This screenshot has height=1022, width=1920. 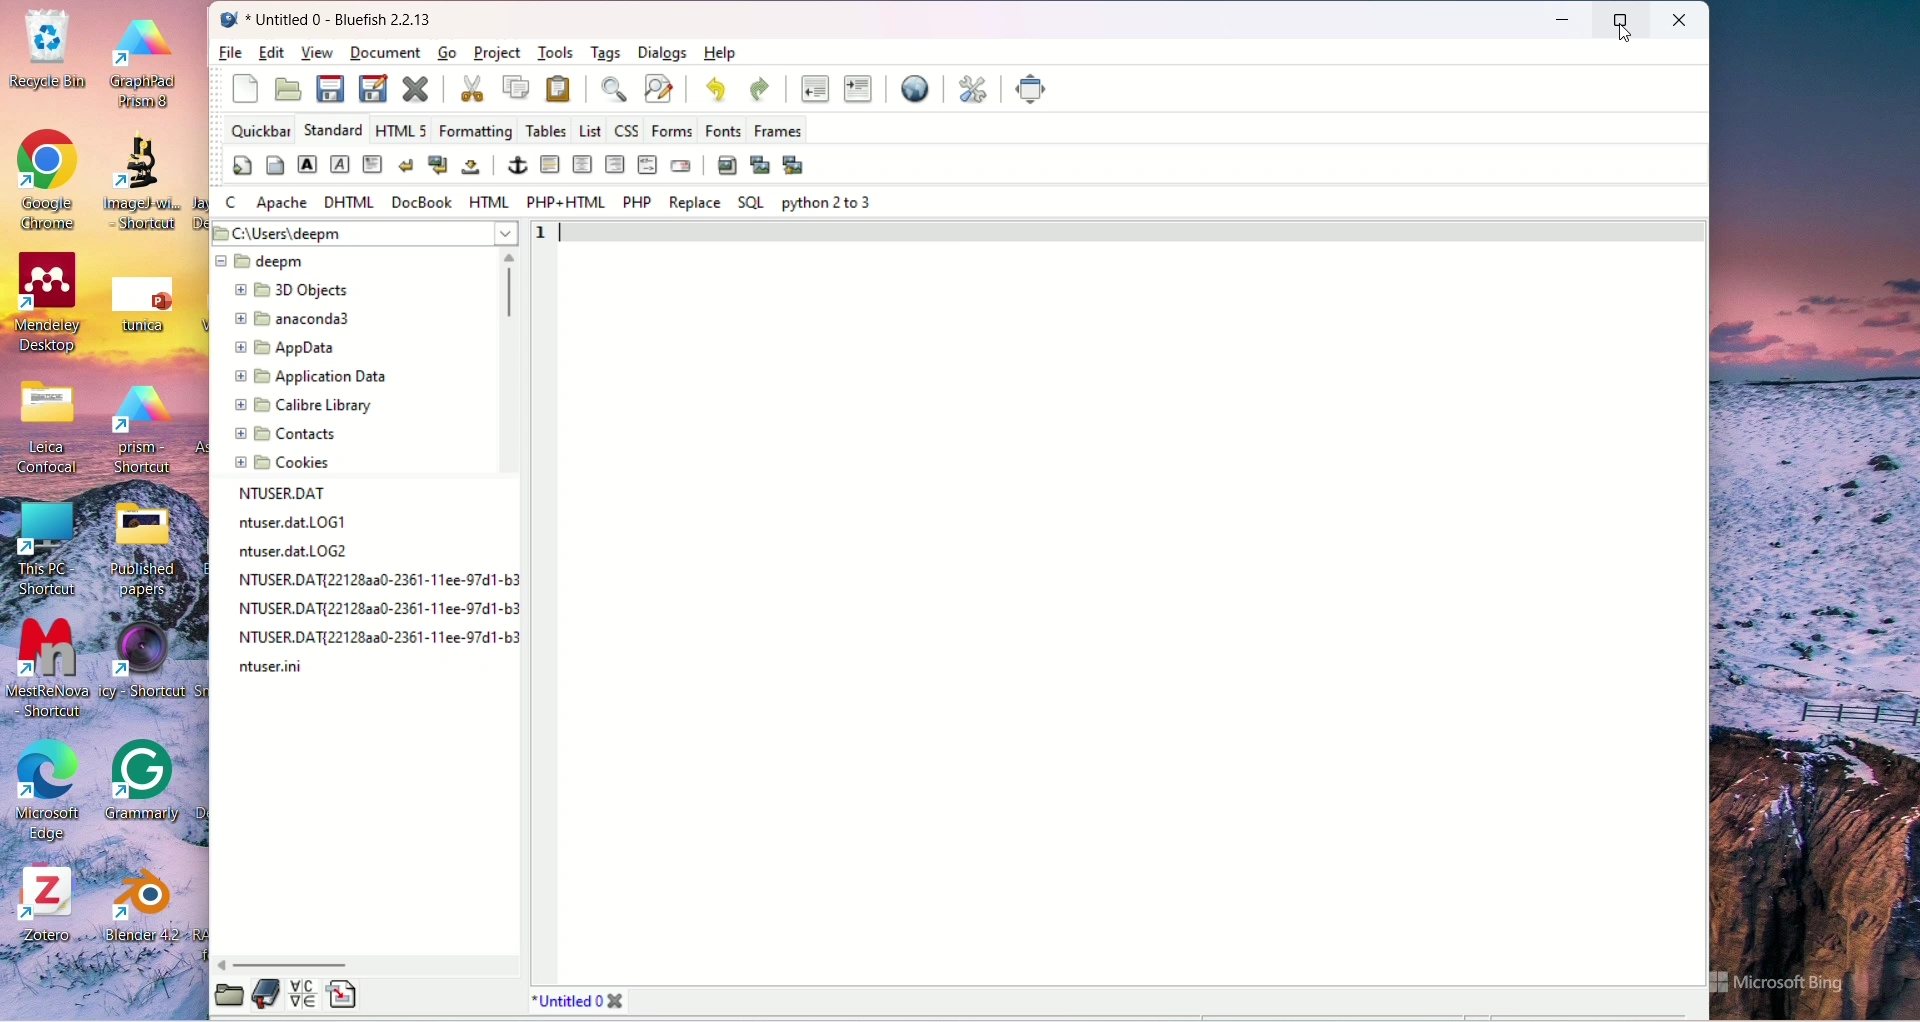 I want to click on tags, so click(x=607, y=54).